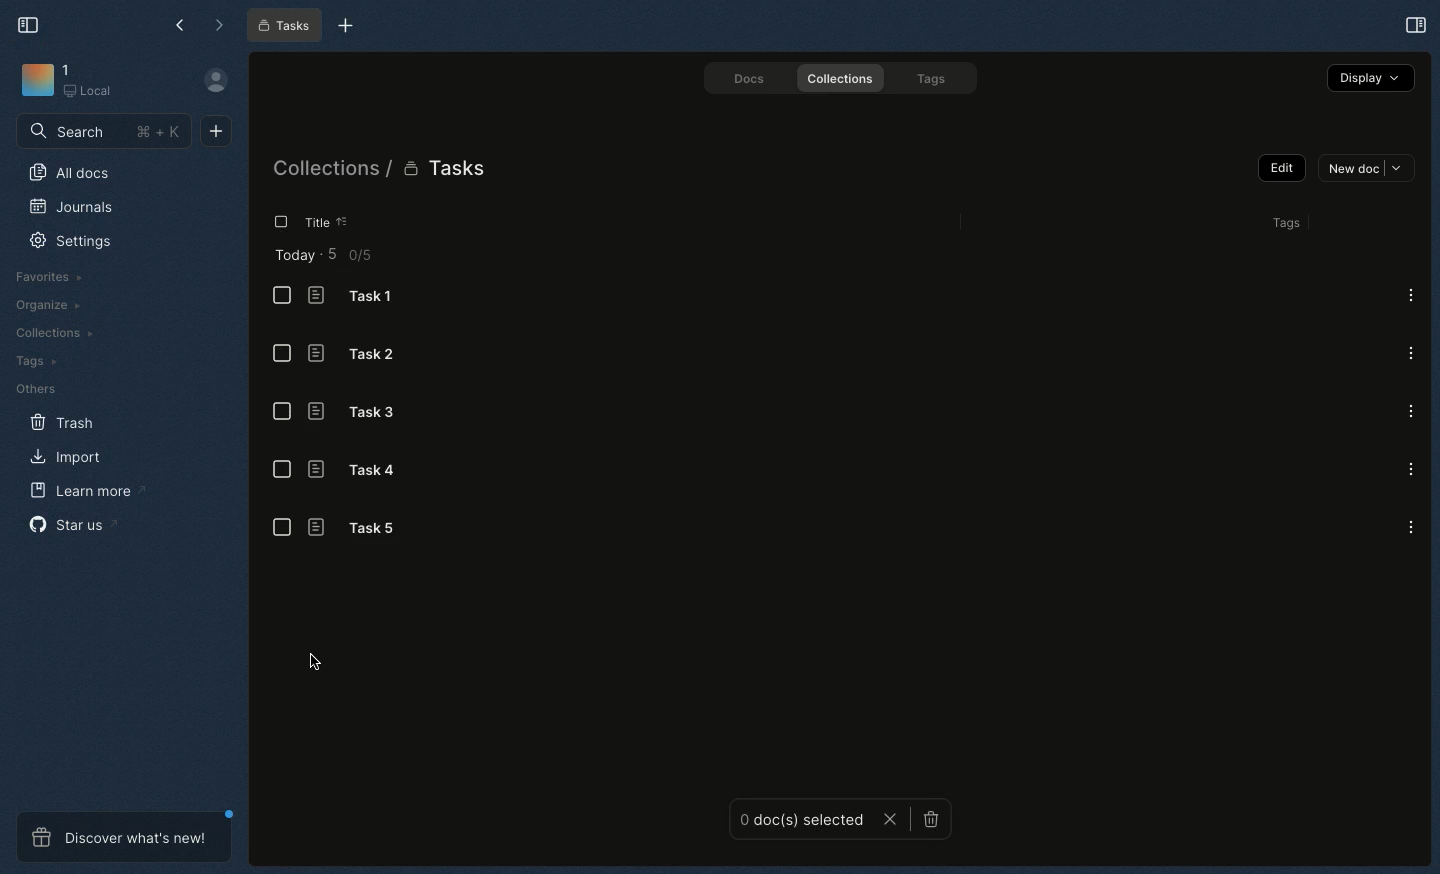  I want to click on Sorting, so click(356, 221).